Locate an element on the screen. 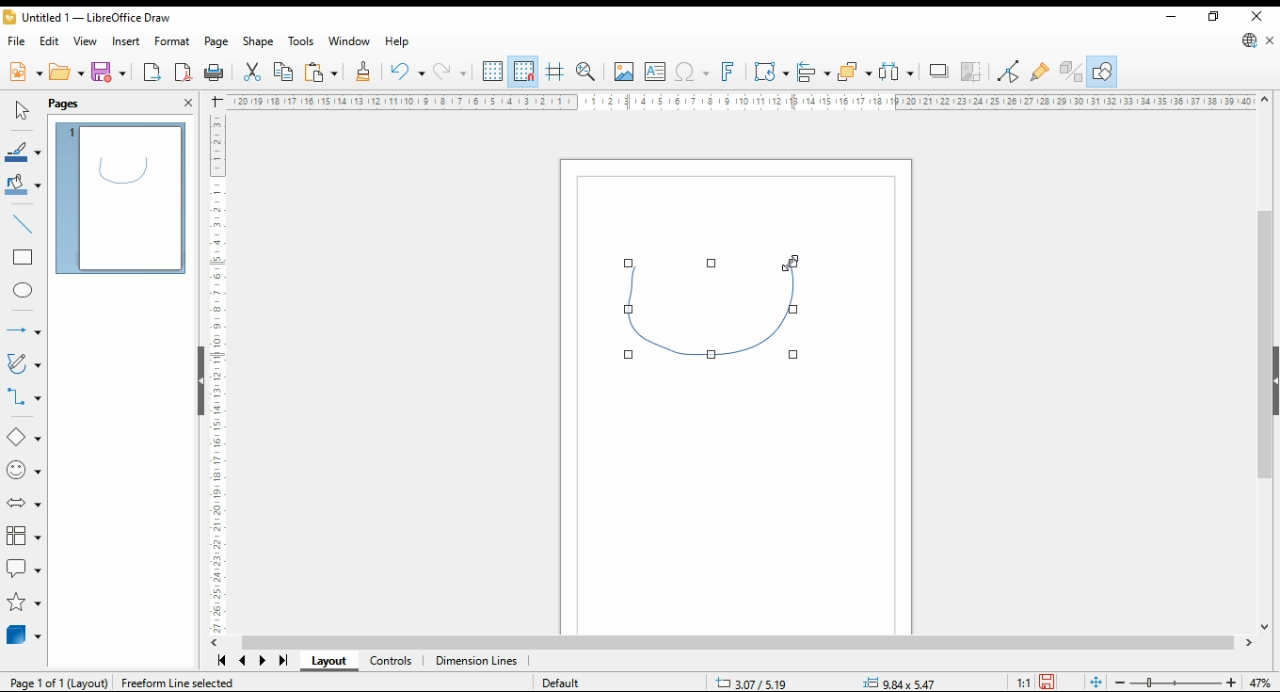 The height and width of the screenshot is (692, 1280). controls is located at coordinates (394, 661).